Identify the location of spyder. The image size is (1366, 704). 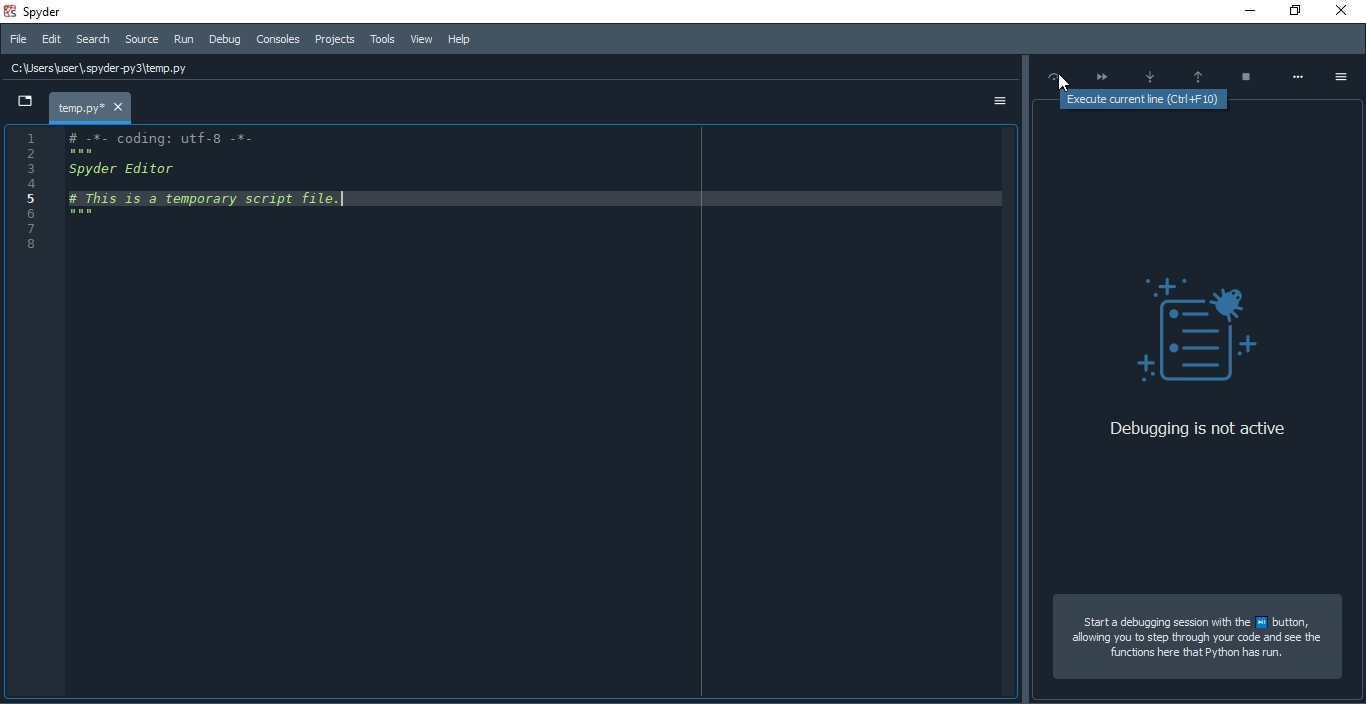
(53, 10).